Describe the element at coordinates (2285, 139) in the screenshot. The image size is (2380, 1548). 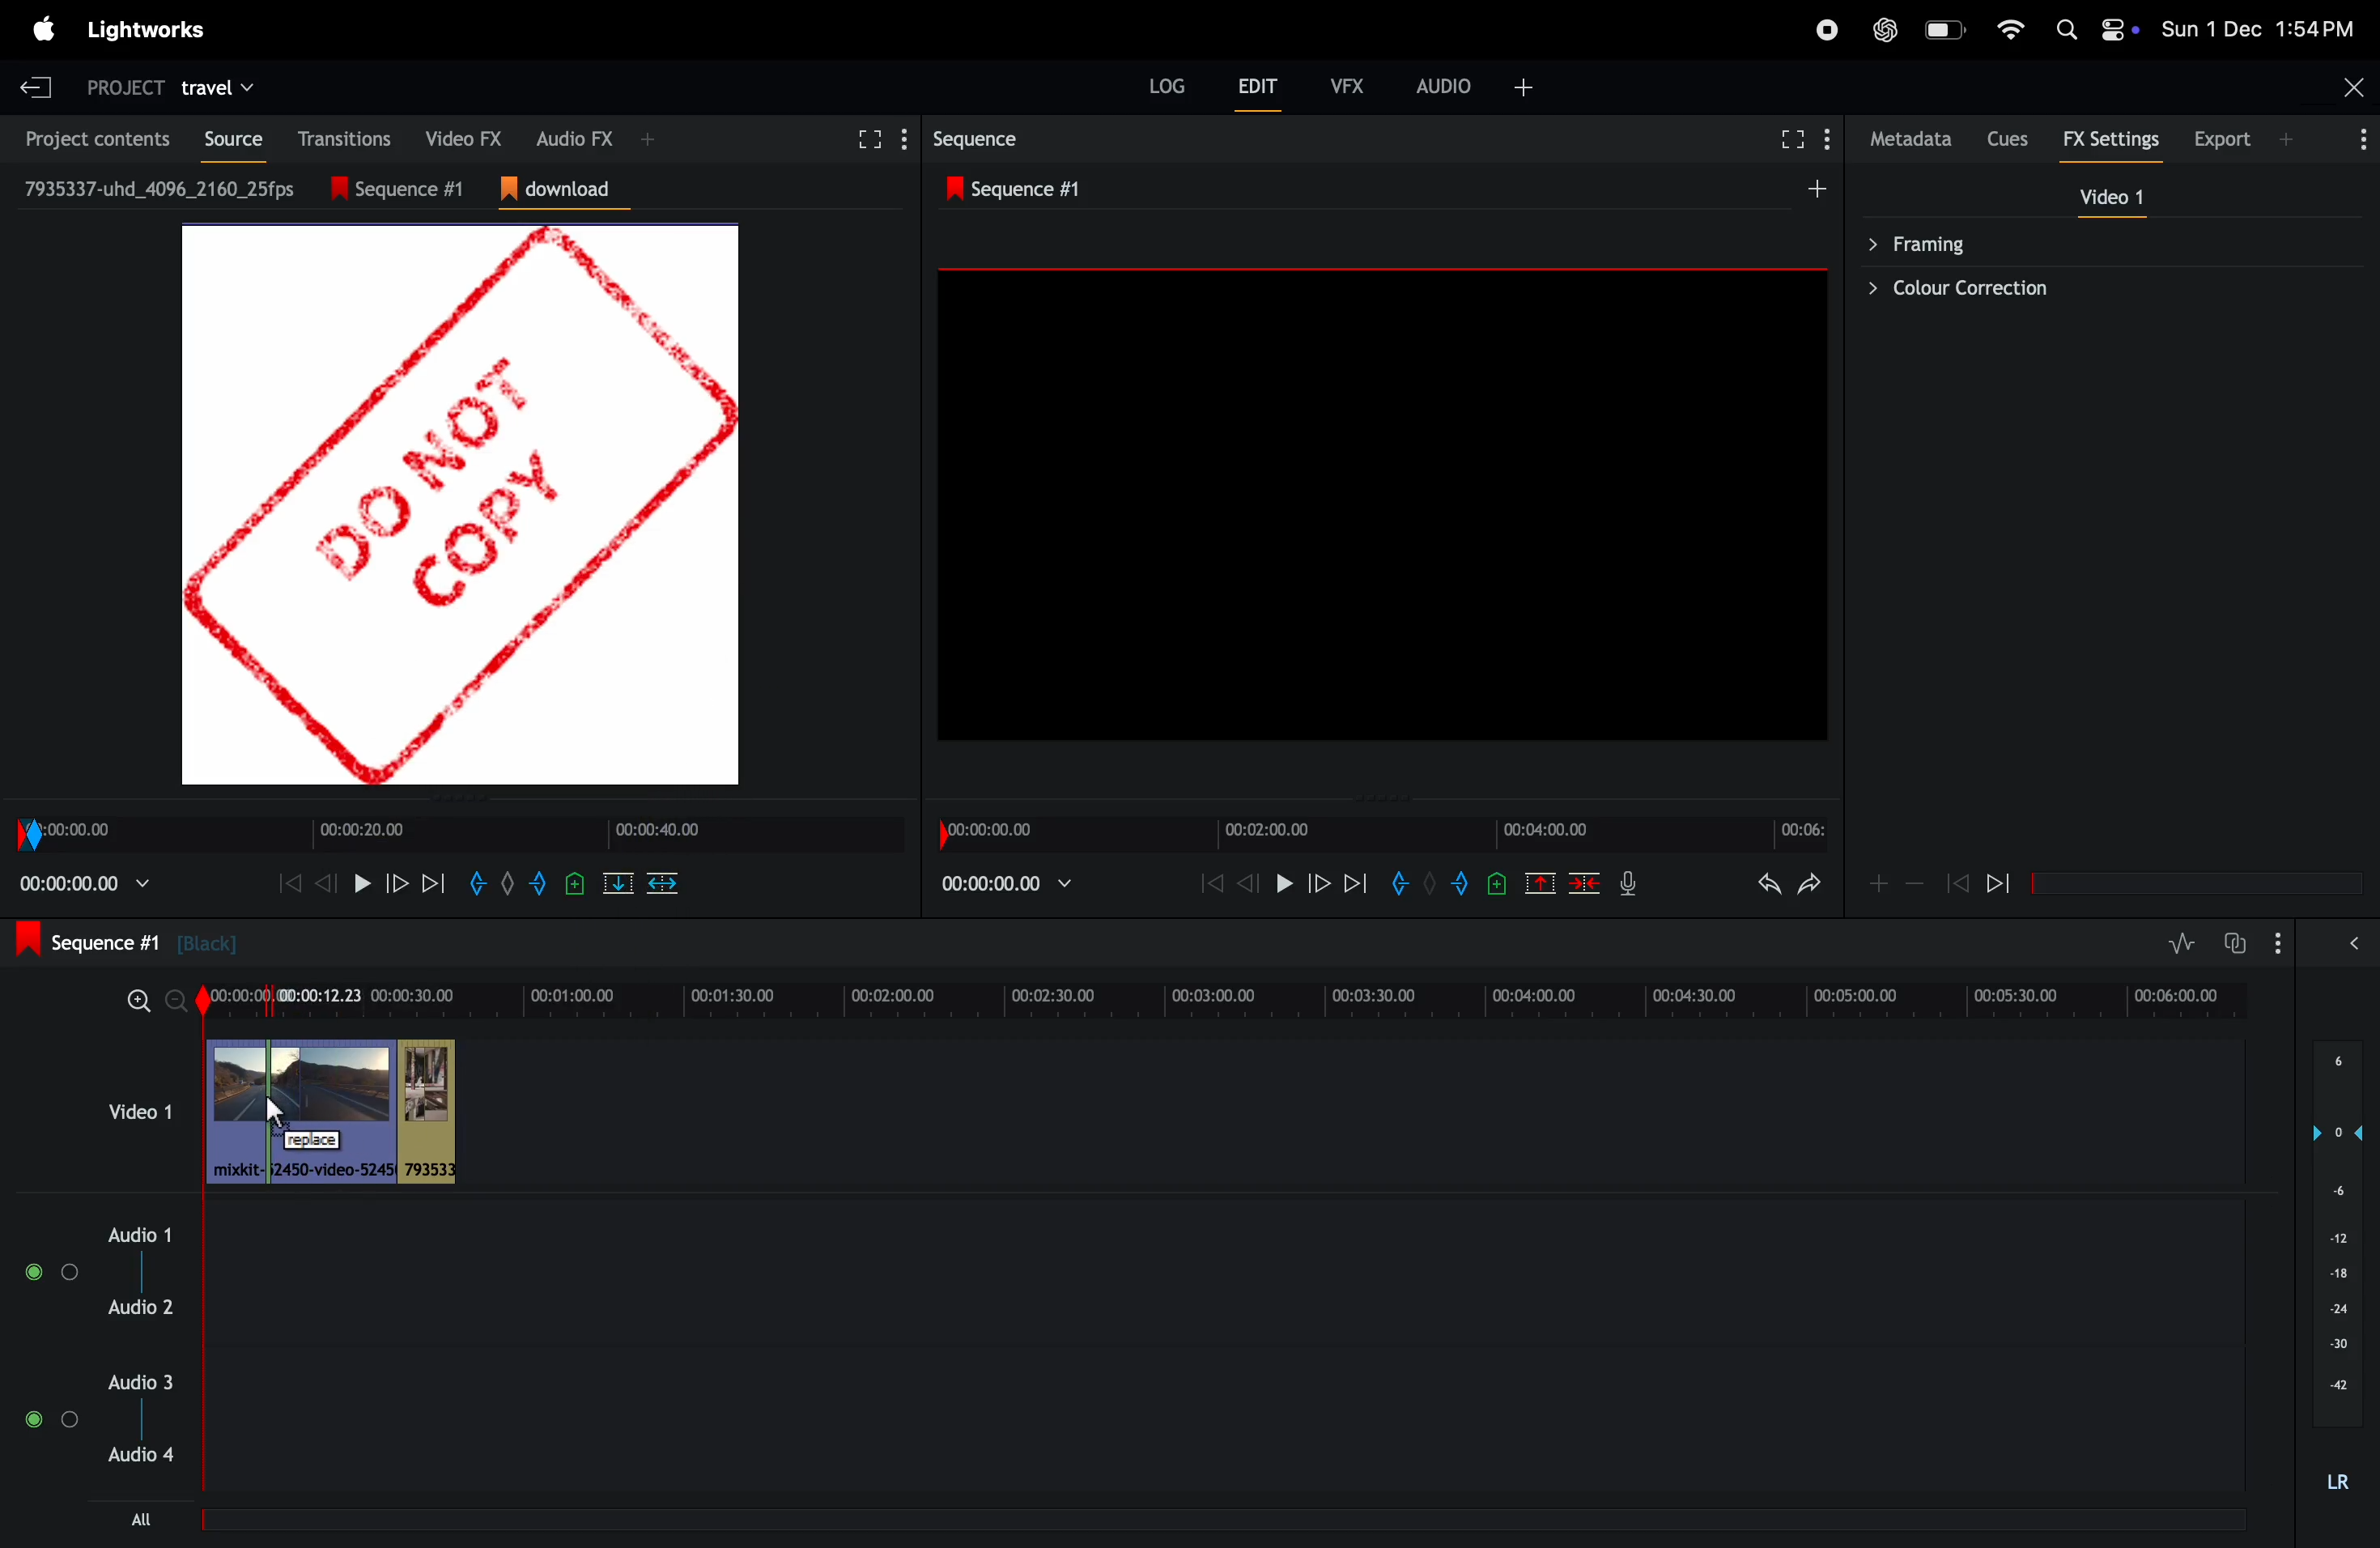
I see `Add` at that location.